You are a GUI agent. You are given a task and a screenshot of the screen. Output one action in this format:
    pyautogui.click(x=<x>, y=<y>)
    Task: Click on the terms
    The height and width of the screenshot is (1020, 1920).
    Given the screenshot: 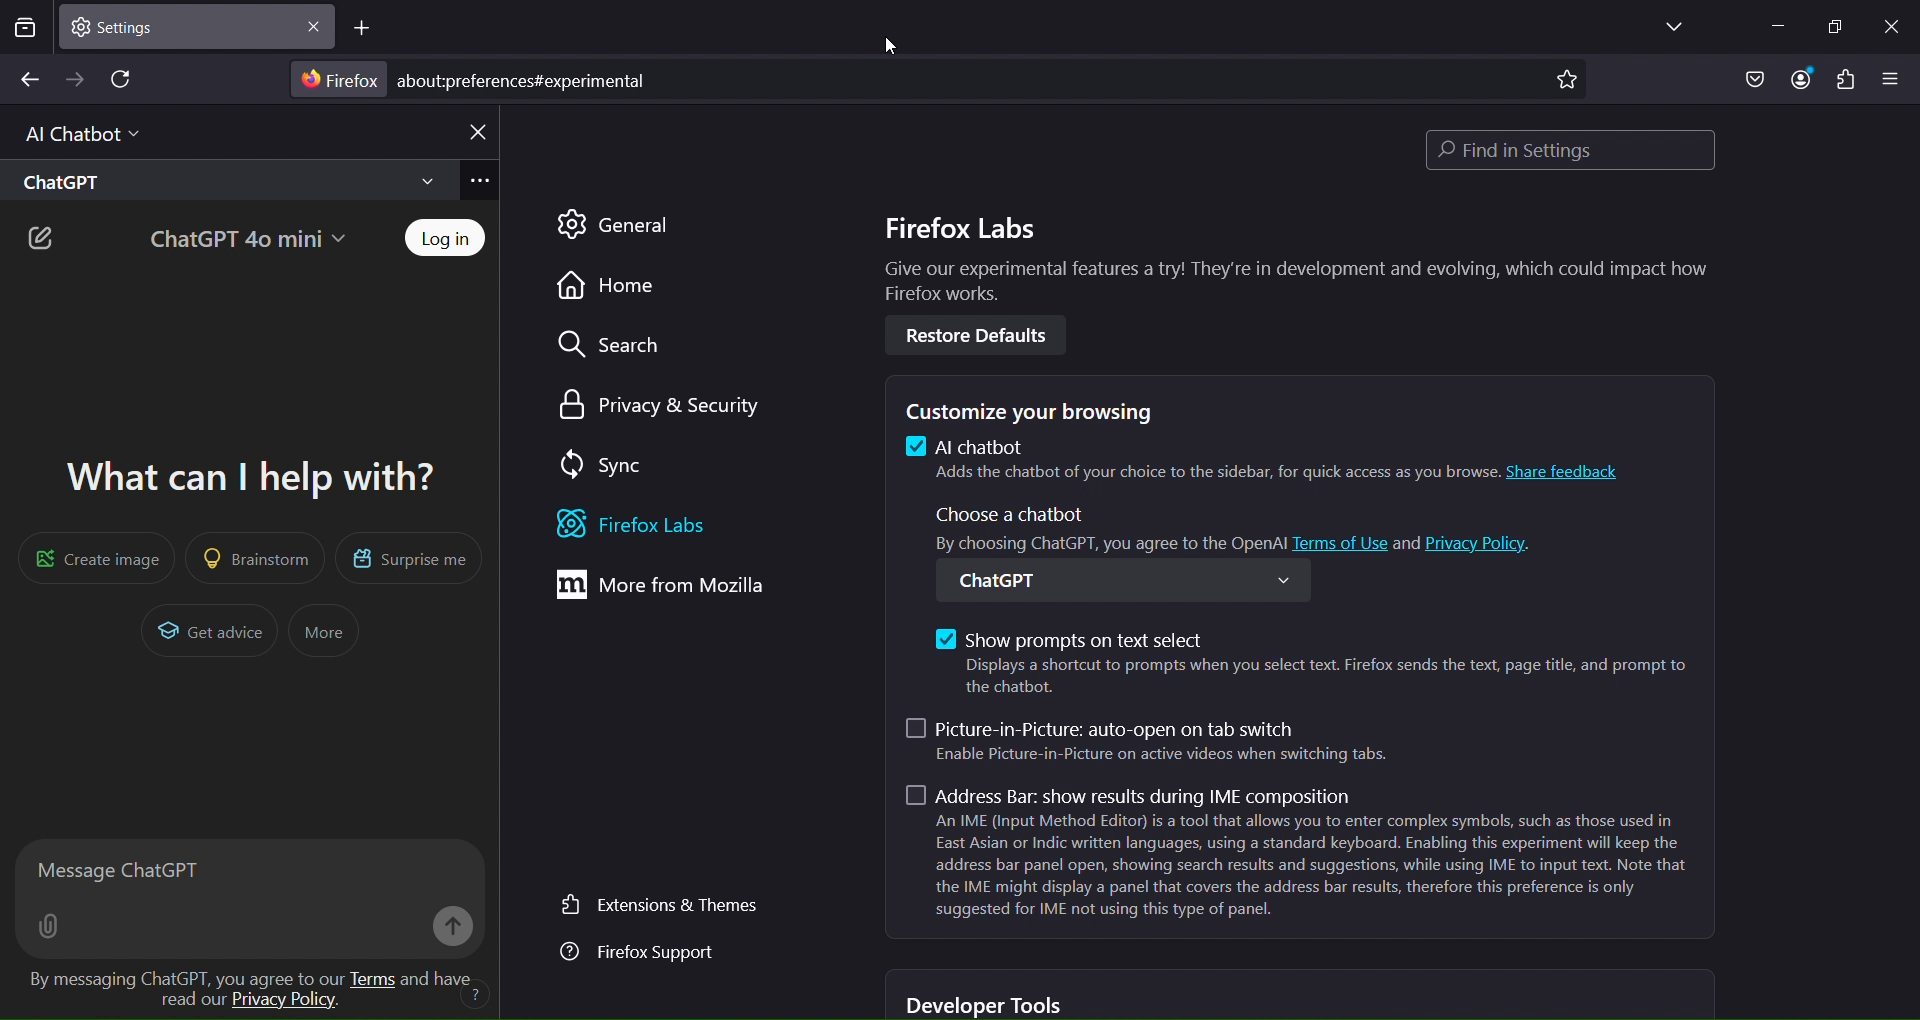 What is the action you would take?
    pyautogui.click(x=373, y=978)
    